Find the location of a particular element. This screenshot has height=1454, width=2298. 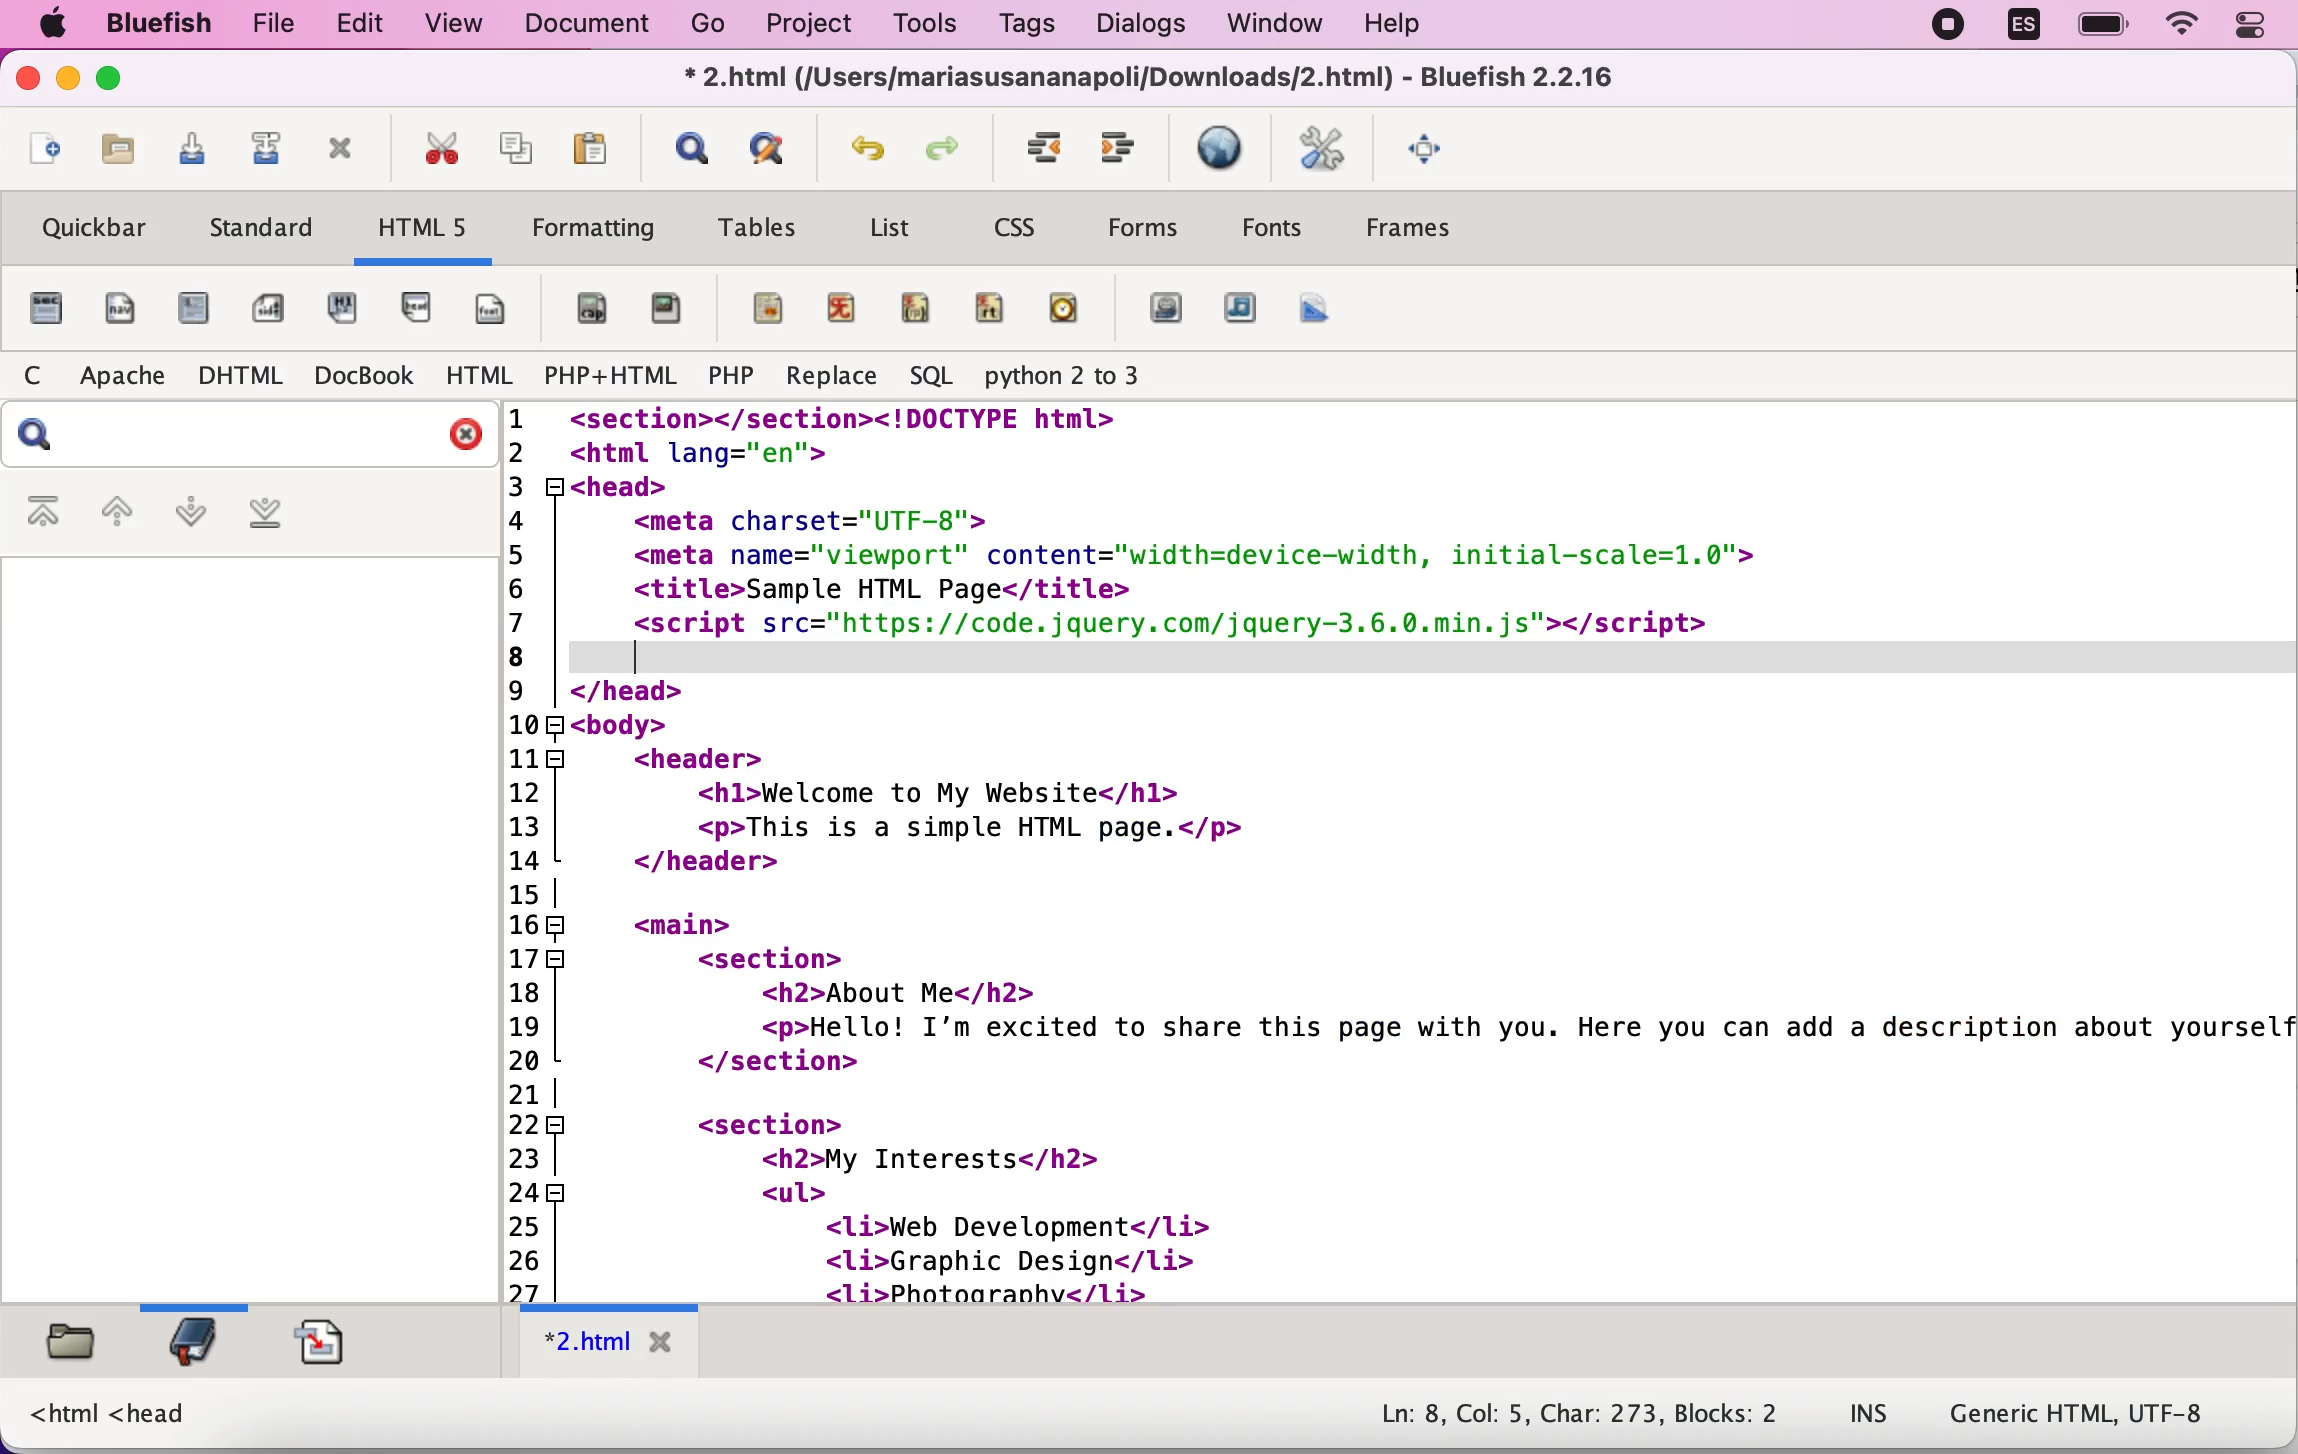

time is located at coordinates (1068, 306).